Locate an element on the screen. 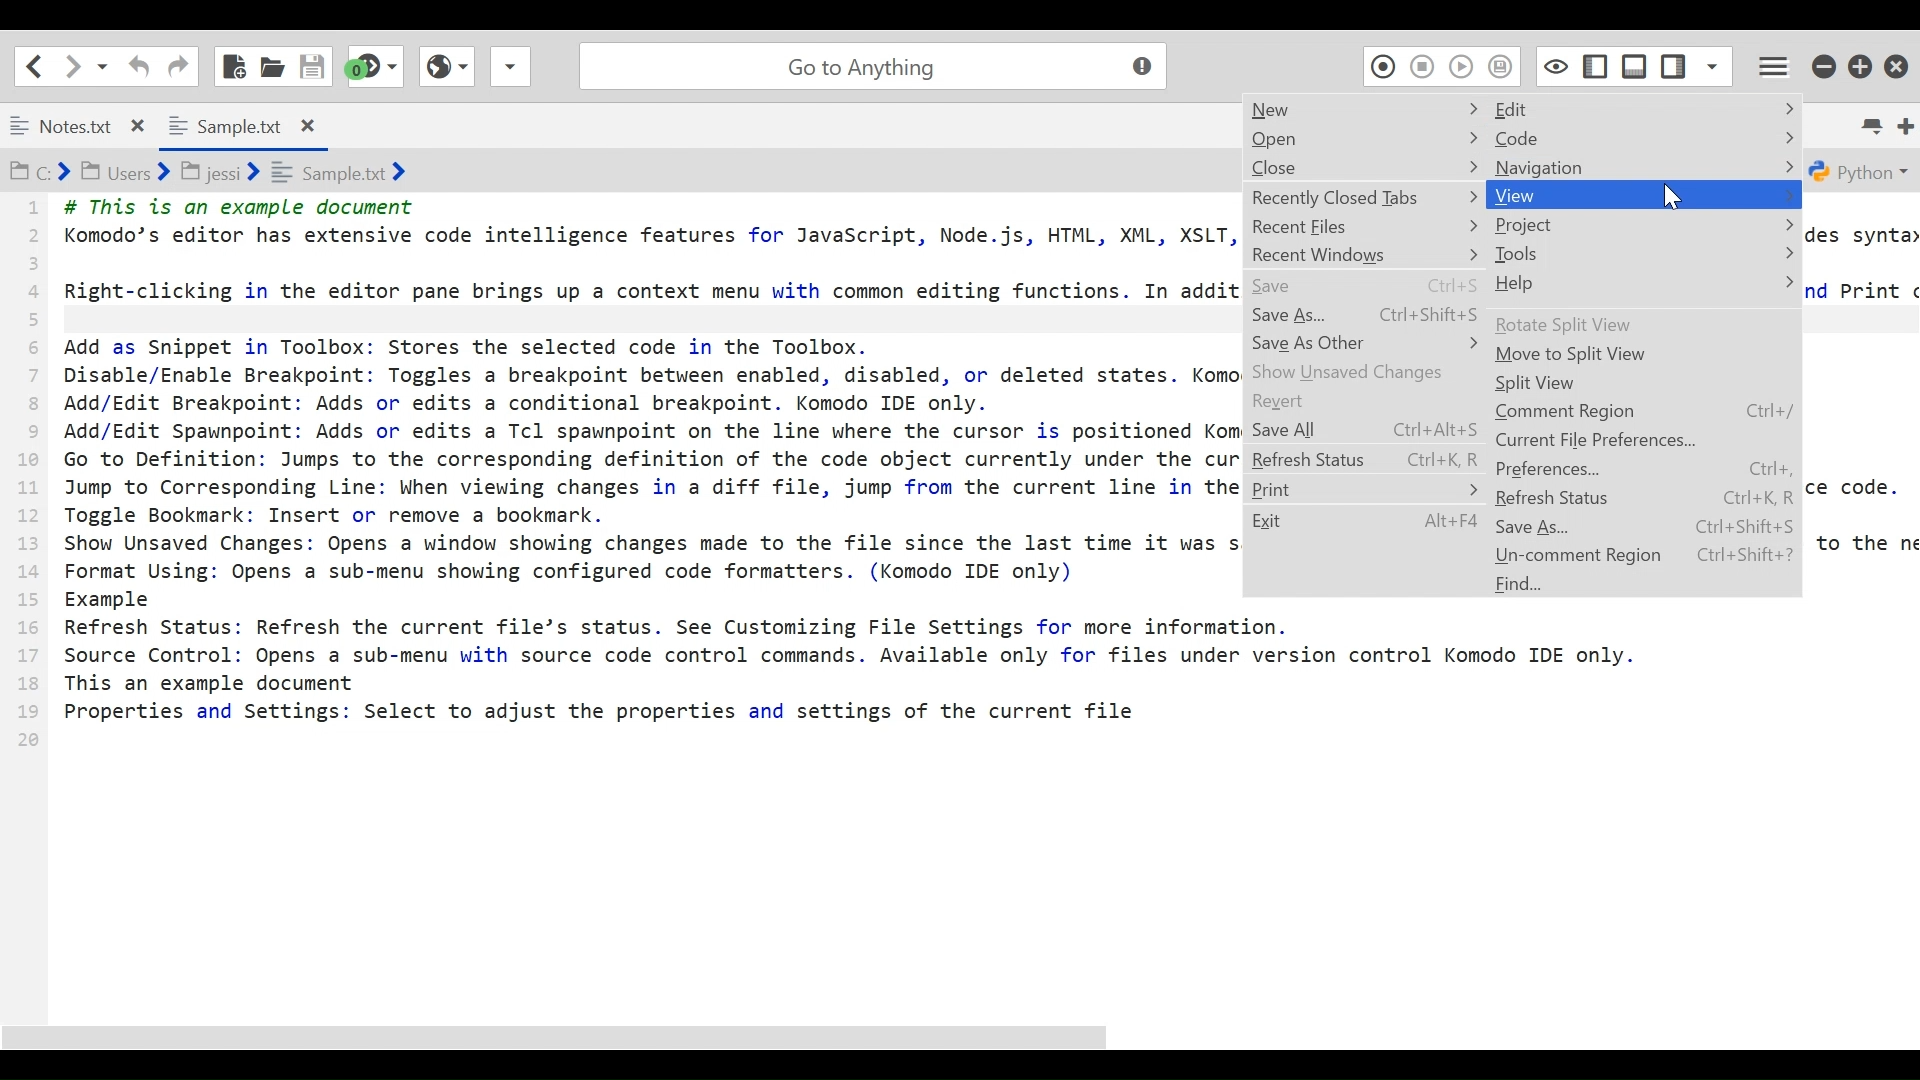 The width and height of the screenshot is (1920, 1080). # This 1s an example document

Komodo’s editor has extensive code intelligence features for JavaScript, Node.js, HTML, XML, XSLT,
Right-clicking in the editor pane brings up a context menu with common editing functions. In addit
Add as Snippet in Toolbox: Stores the selected code in the Toolbox.

Disable/Enable Breakpoint: Toggles a breakpoint between enabled, disabled, or deleted states. Komo
Add/Edit Breakpoint: Adds or edits a conditional breakpoint. Komodo IDE only.

Add/Edit Spawnpoint: Adds or edits a Tcl spawnpoint on the line where the cursor is positioned Kom
Go to Definition: Jumps to the corresponding definition of the code object currently under the cur
Jump to Corresponding Line: When viewing changes in a diff file, jump from the current line in the
Toggle Bookmark: Insert or remove a bookmark.

Show Unsaved Changes: Opens a window showing changes made to the file since the last time it was s
Format Using: Opens a sub-menu showing configured code formatters. (Komodo IDE only)

Example

Refresh Status: Refresh the current file’s status. See Customizing File Settings for more informat
Source Control: Opens a sub-menu with source code control commands. Available only for files under
This an example document

Properties and Settings: Select to adjust the properties and settings of the current file is located at coordinates (647, 487).